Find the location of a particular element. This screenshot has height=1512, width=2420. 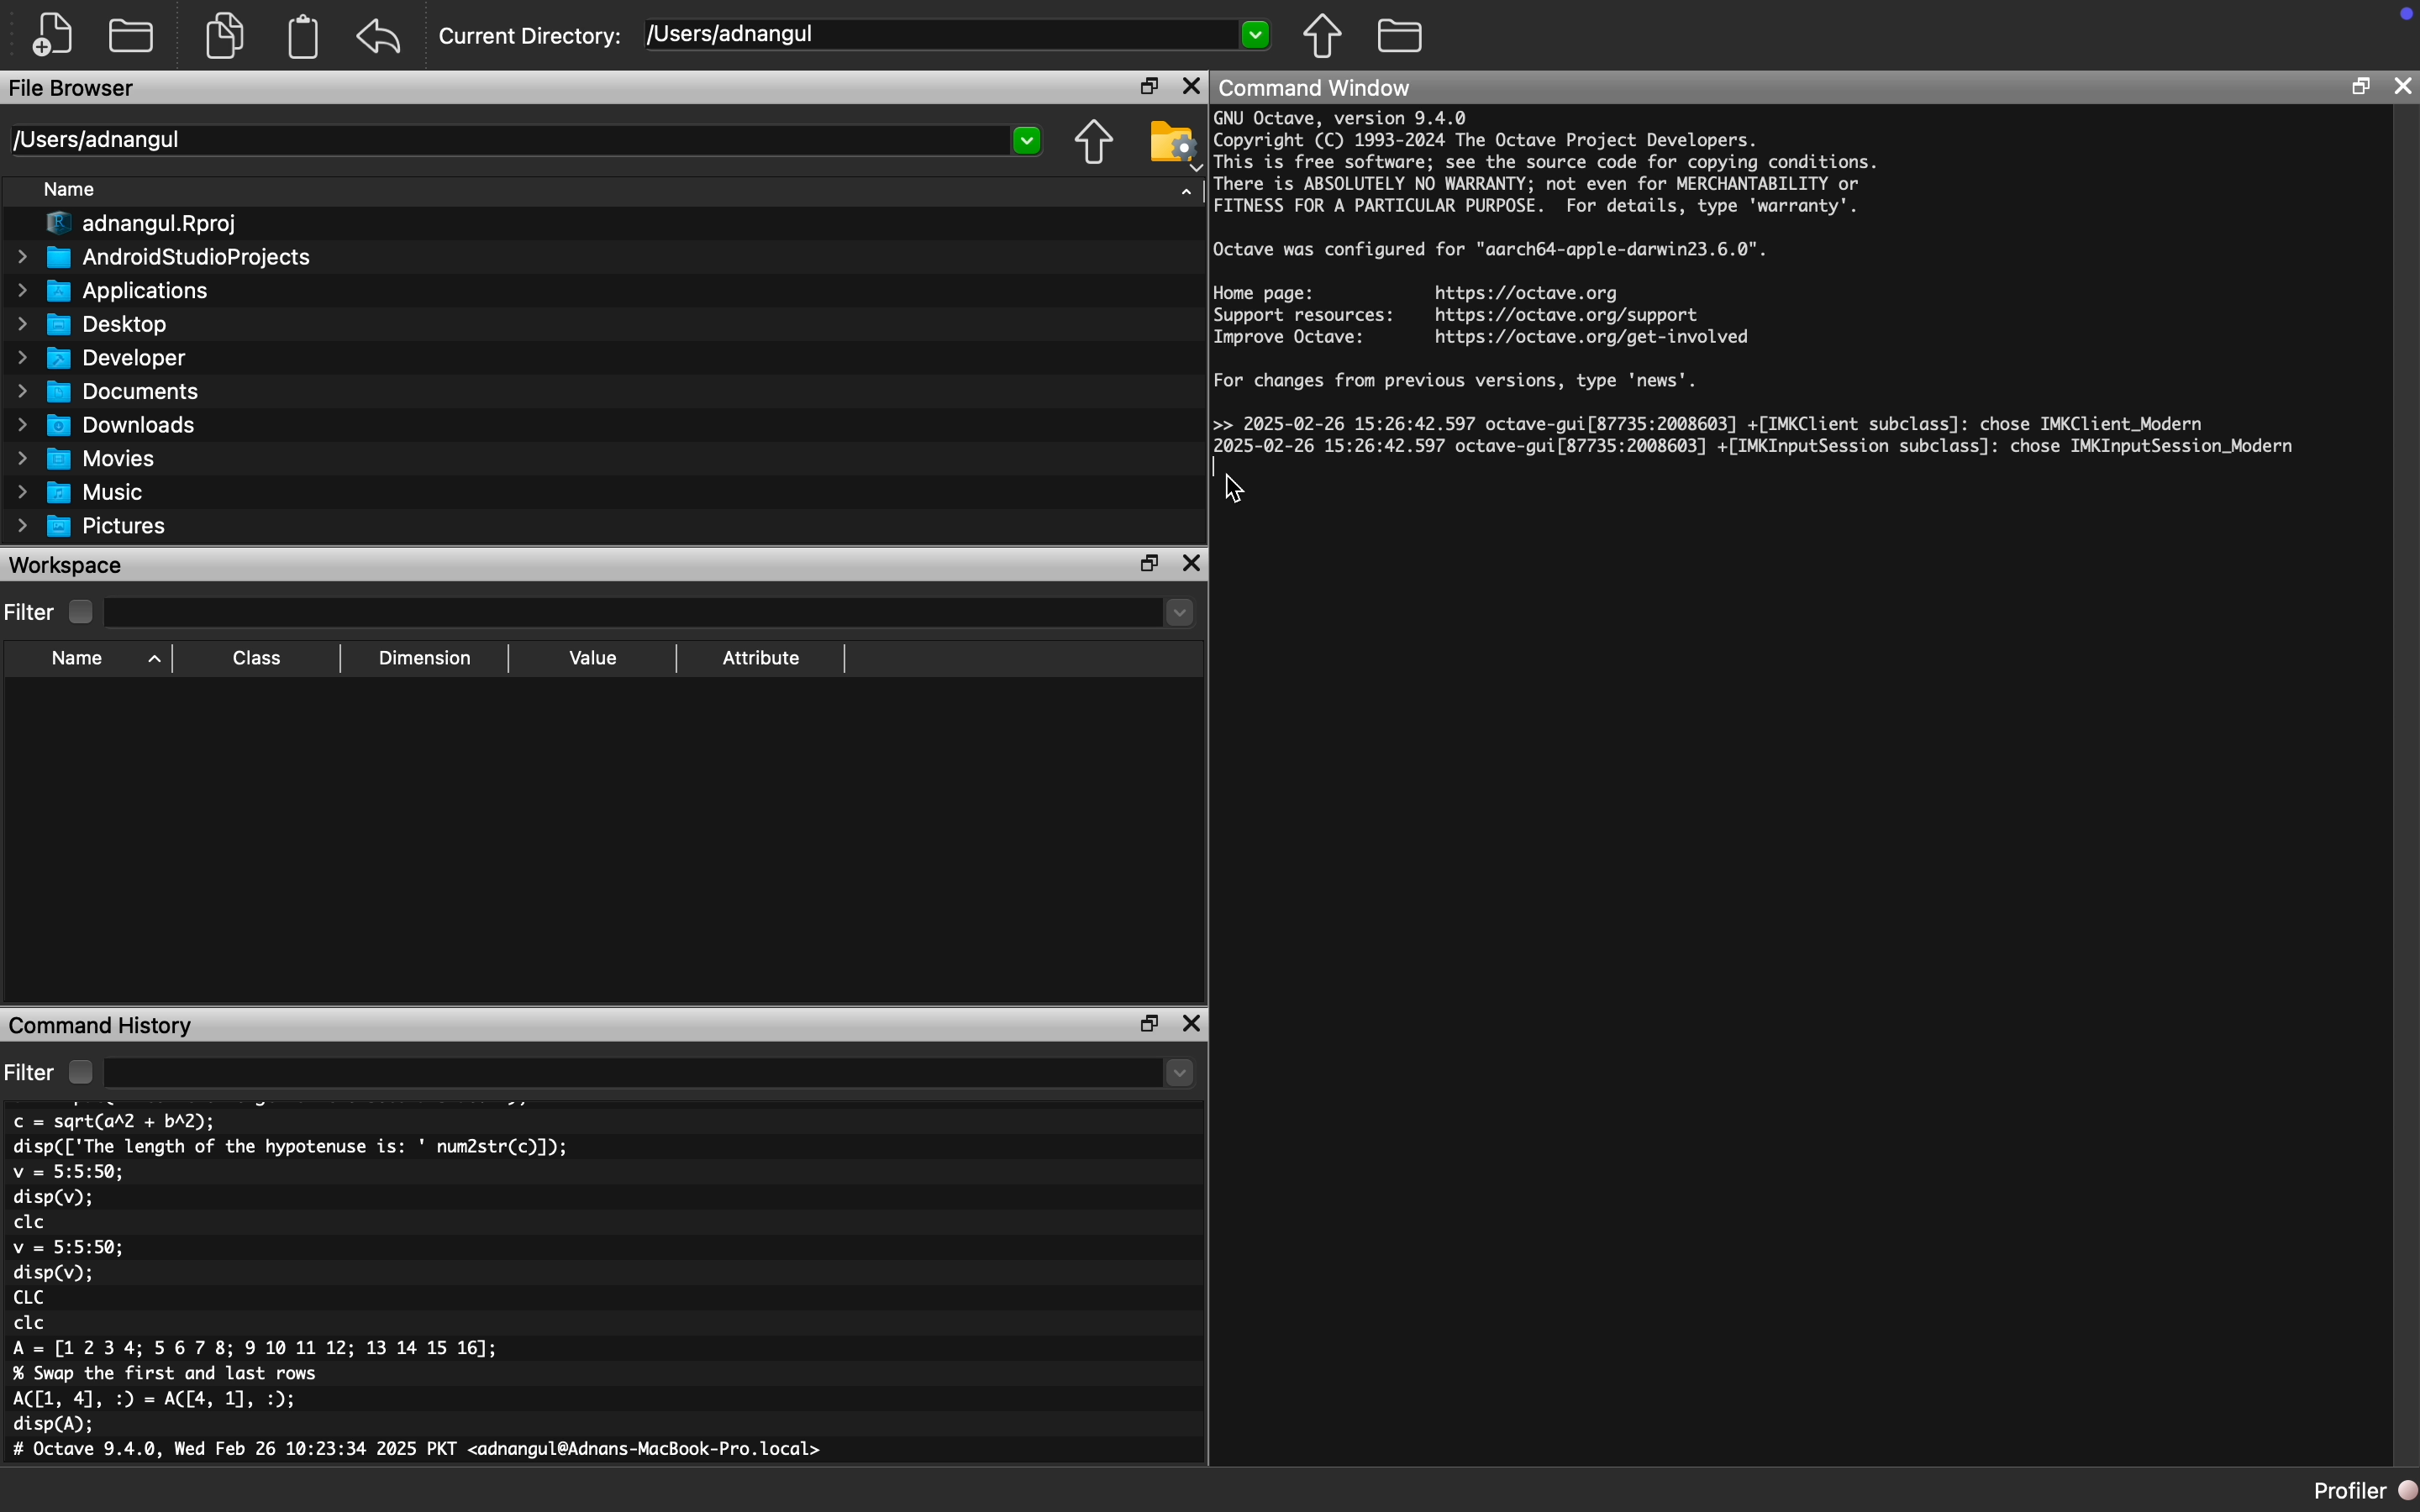

Folder Settings is located at coordinates (1173, 144).